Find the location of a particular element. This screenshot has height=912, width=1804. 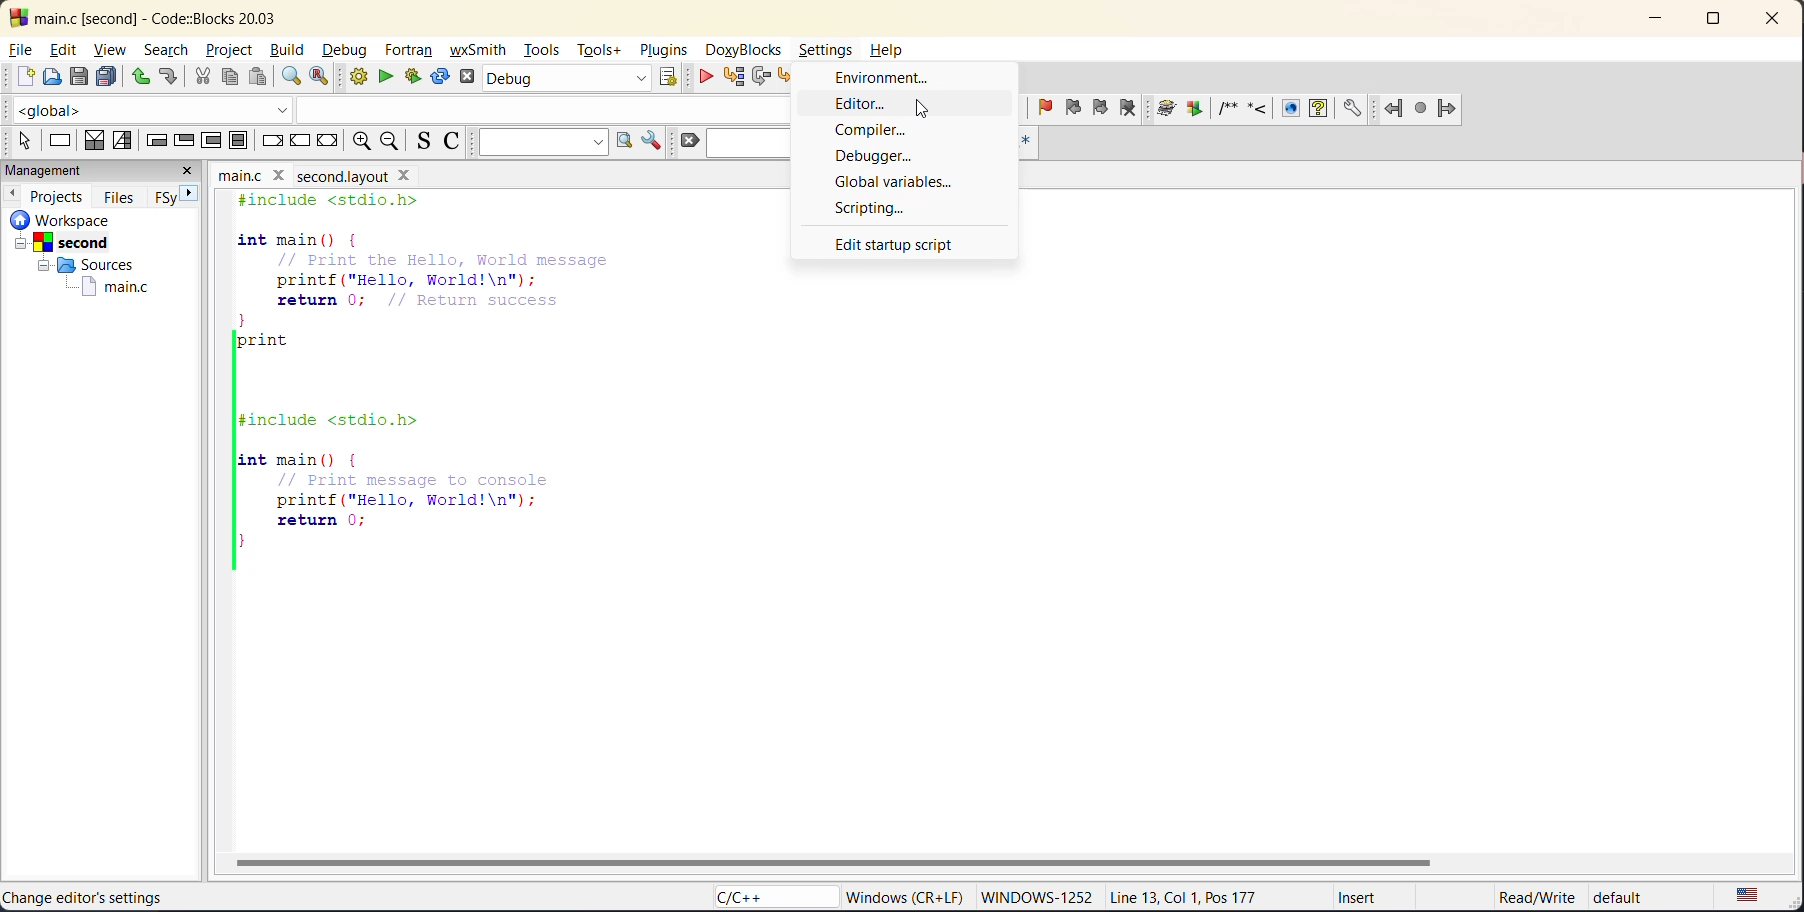

close is located at coordinates (1766, 22).